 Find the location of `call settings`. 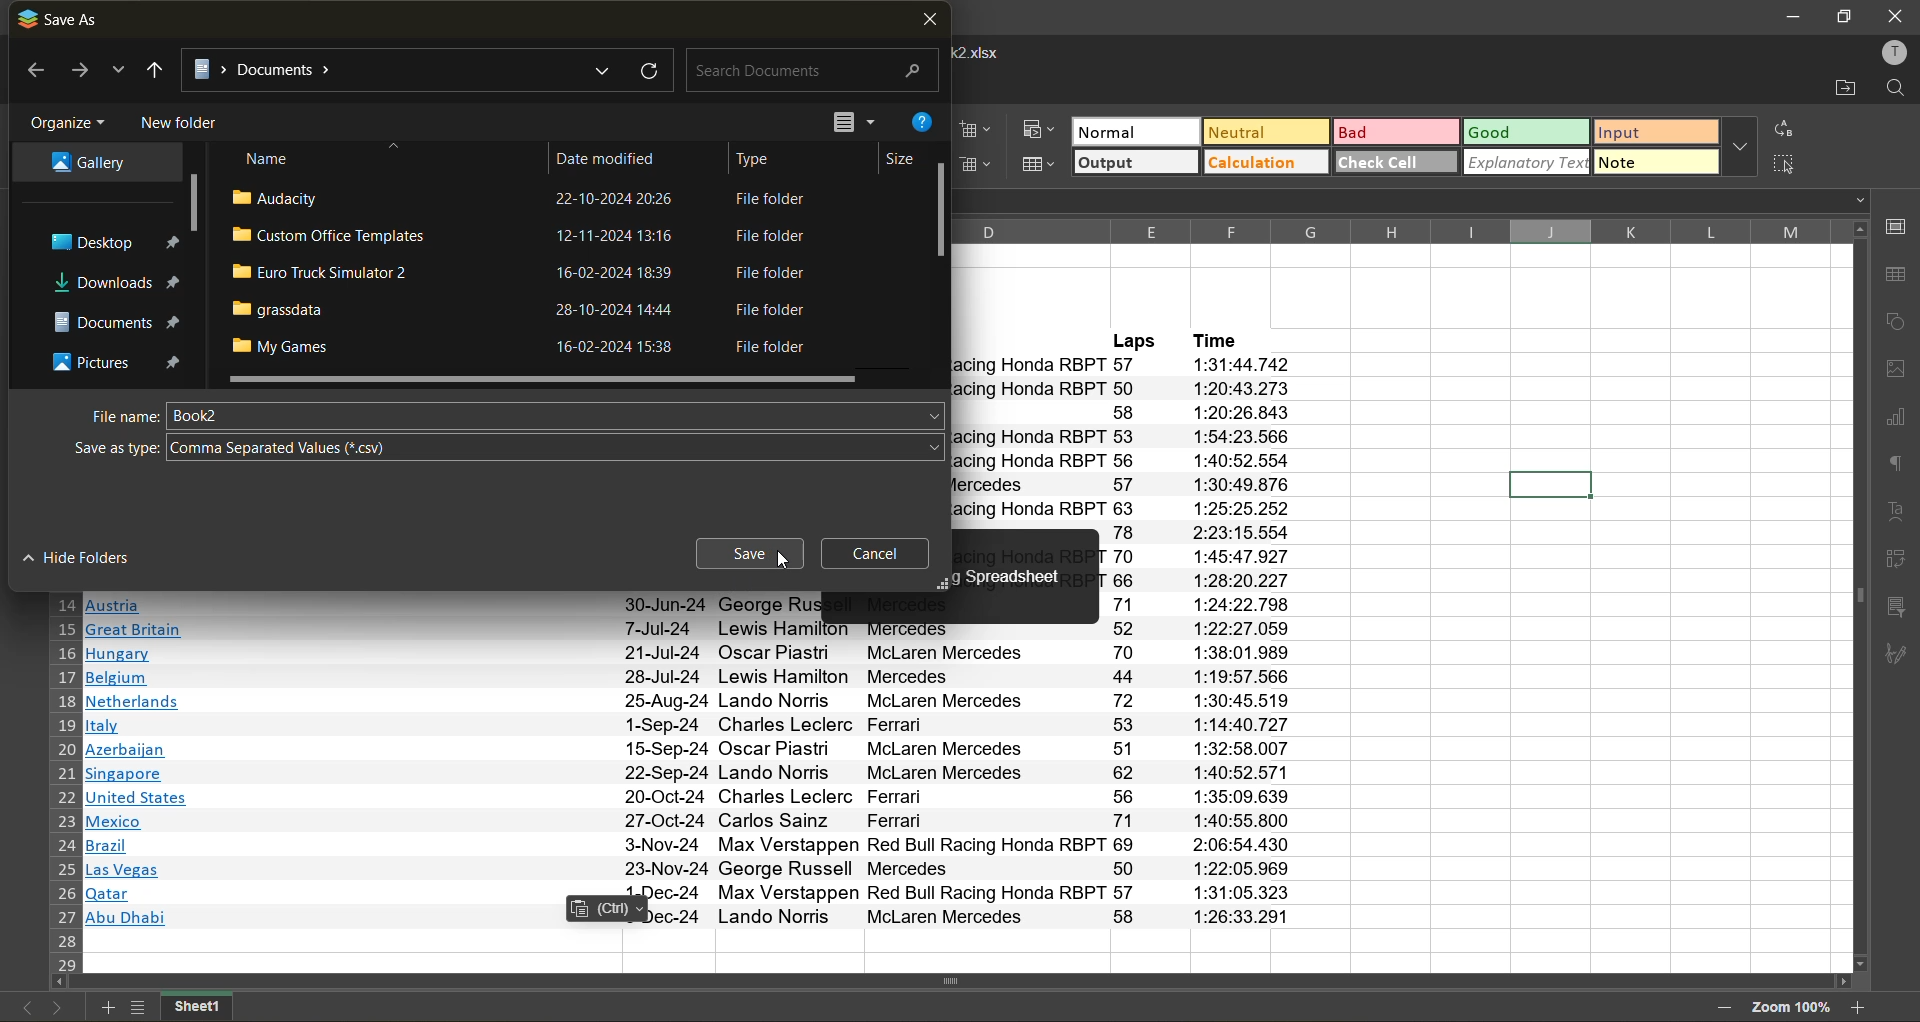

call settings is located at coordinates (1898, 228).